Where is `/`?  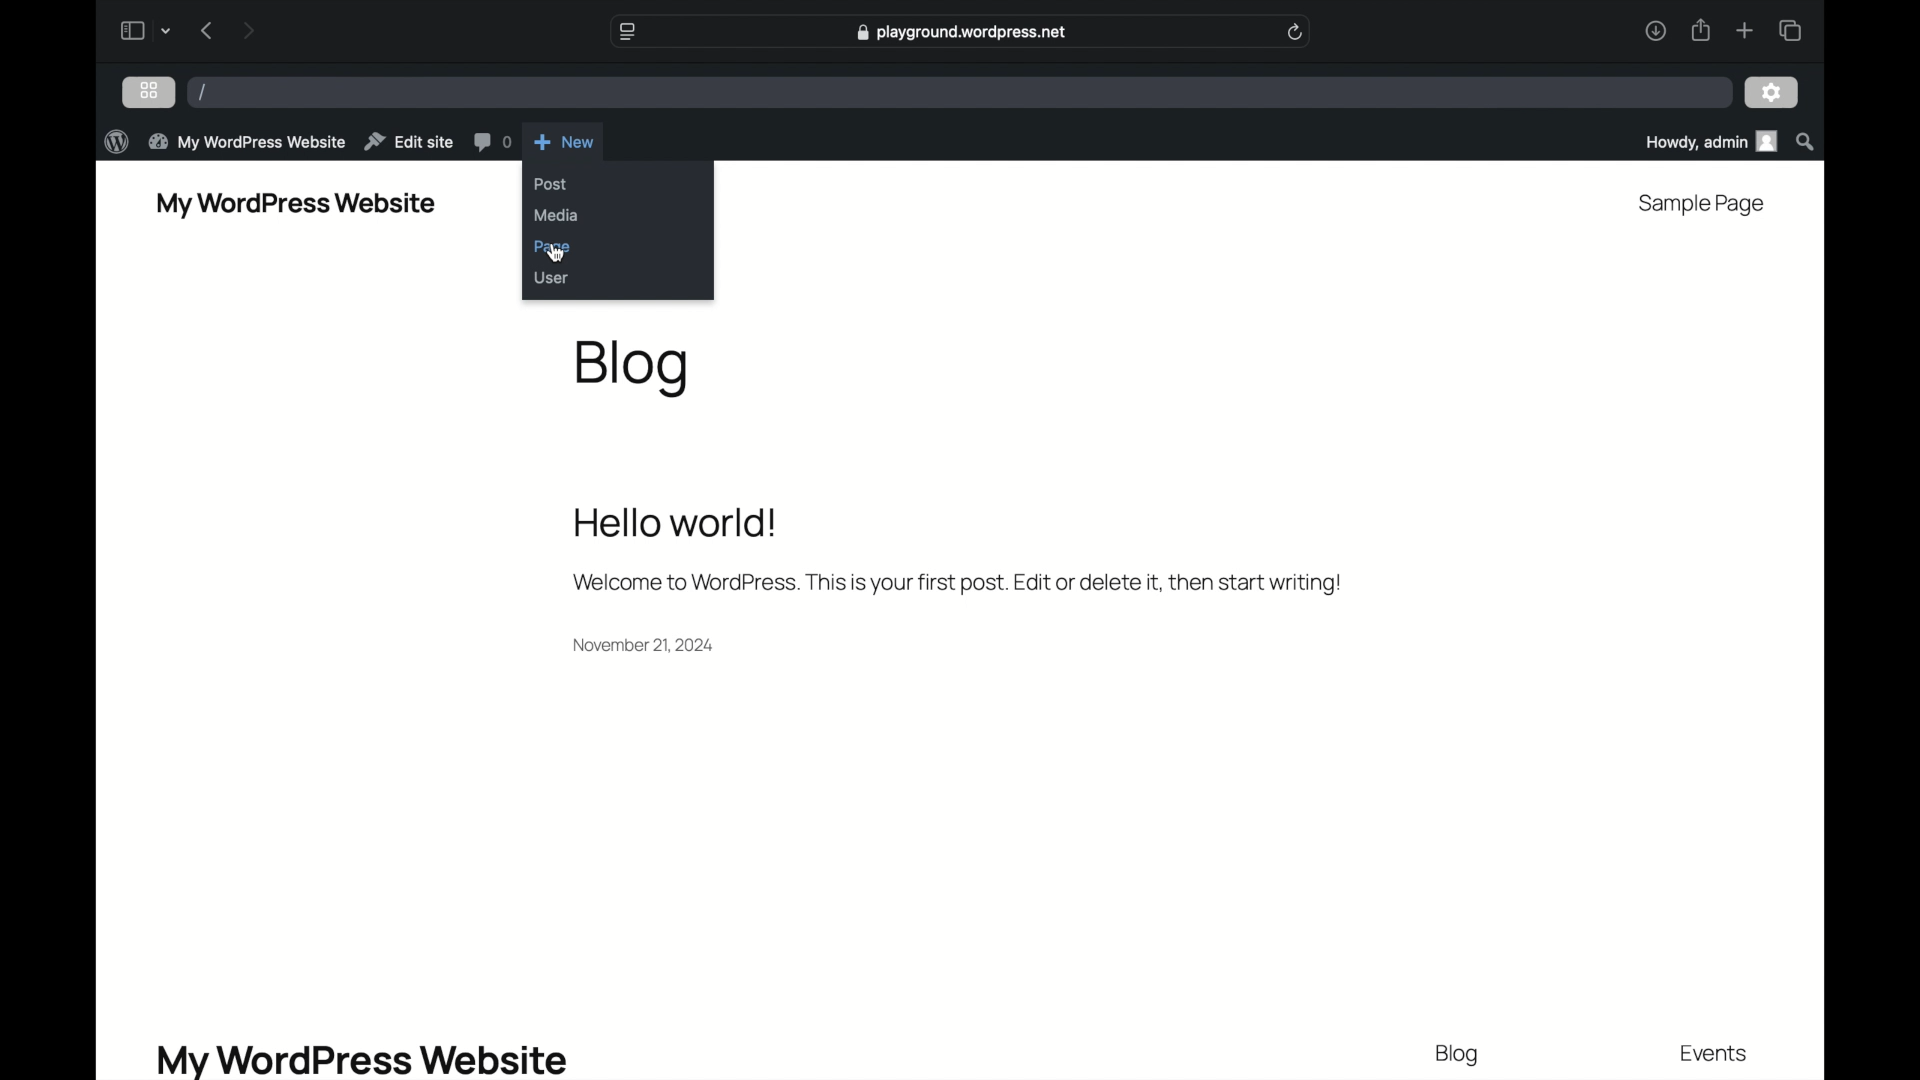 / is located at coordinates (204, 93).